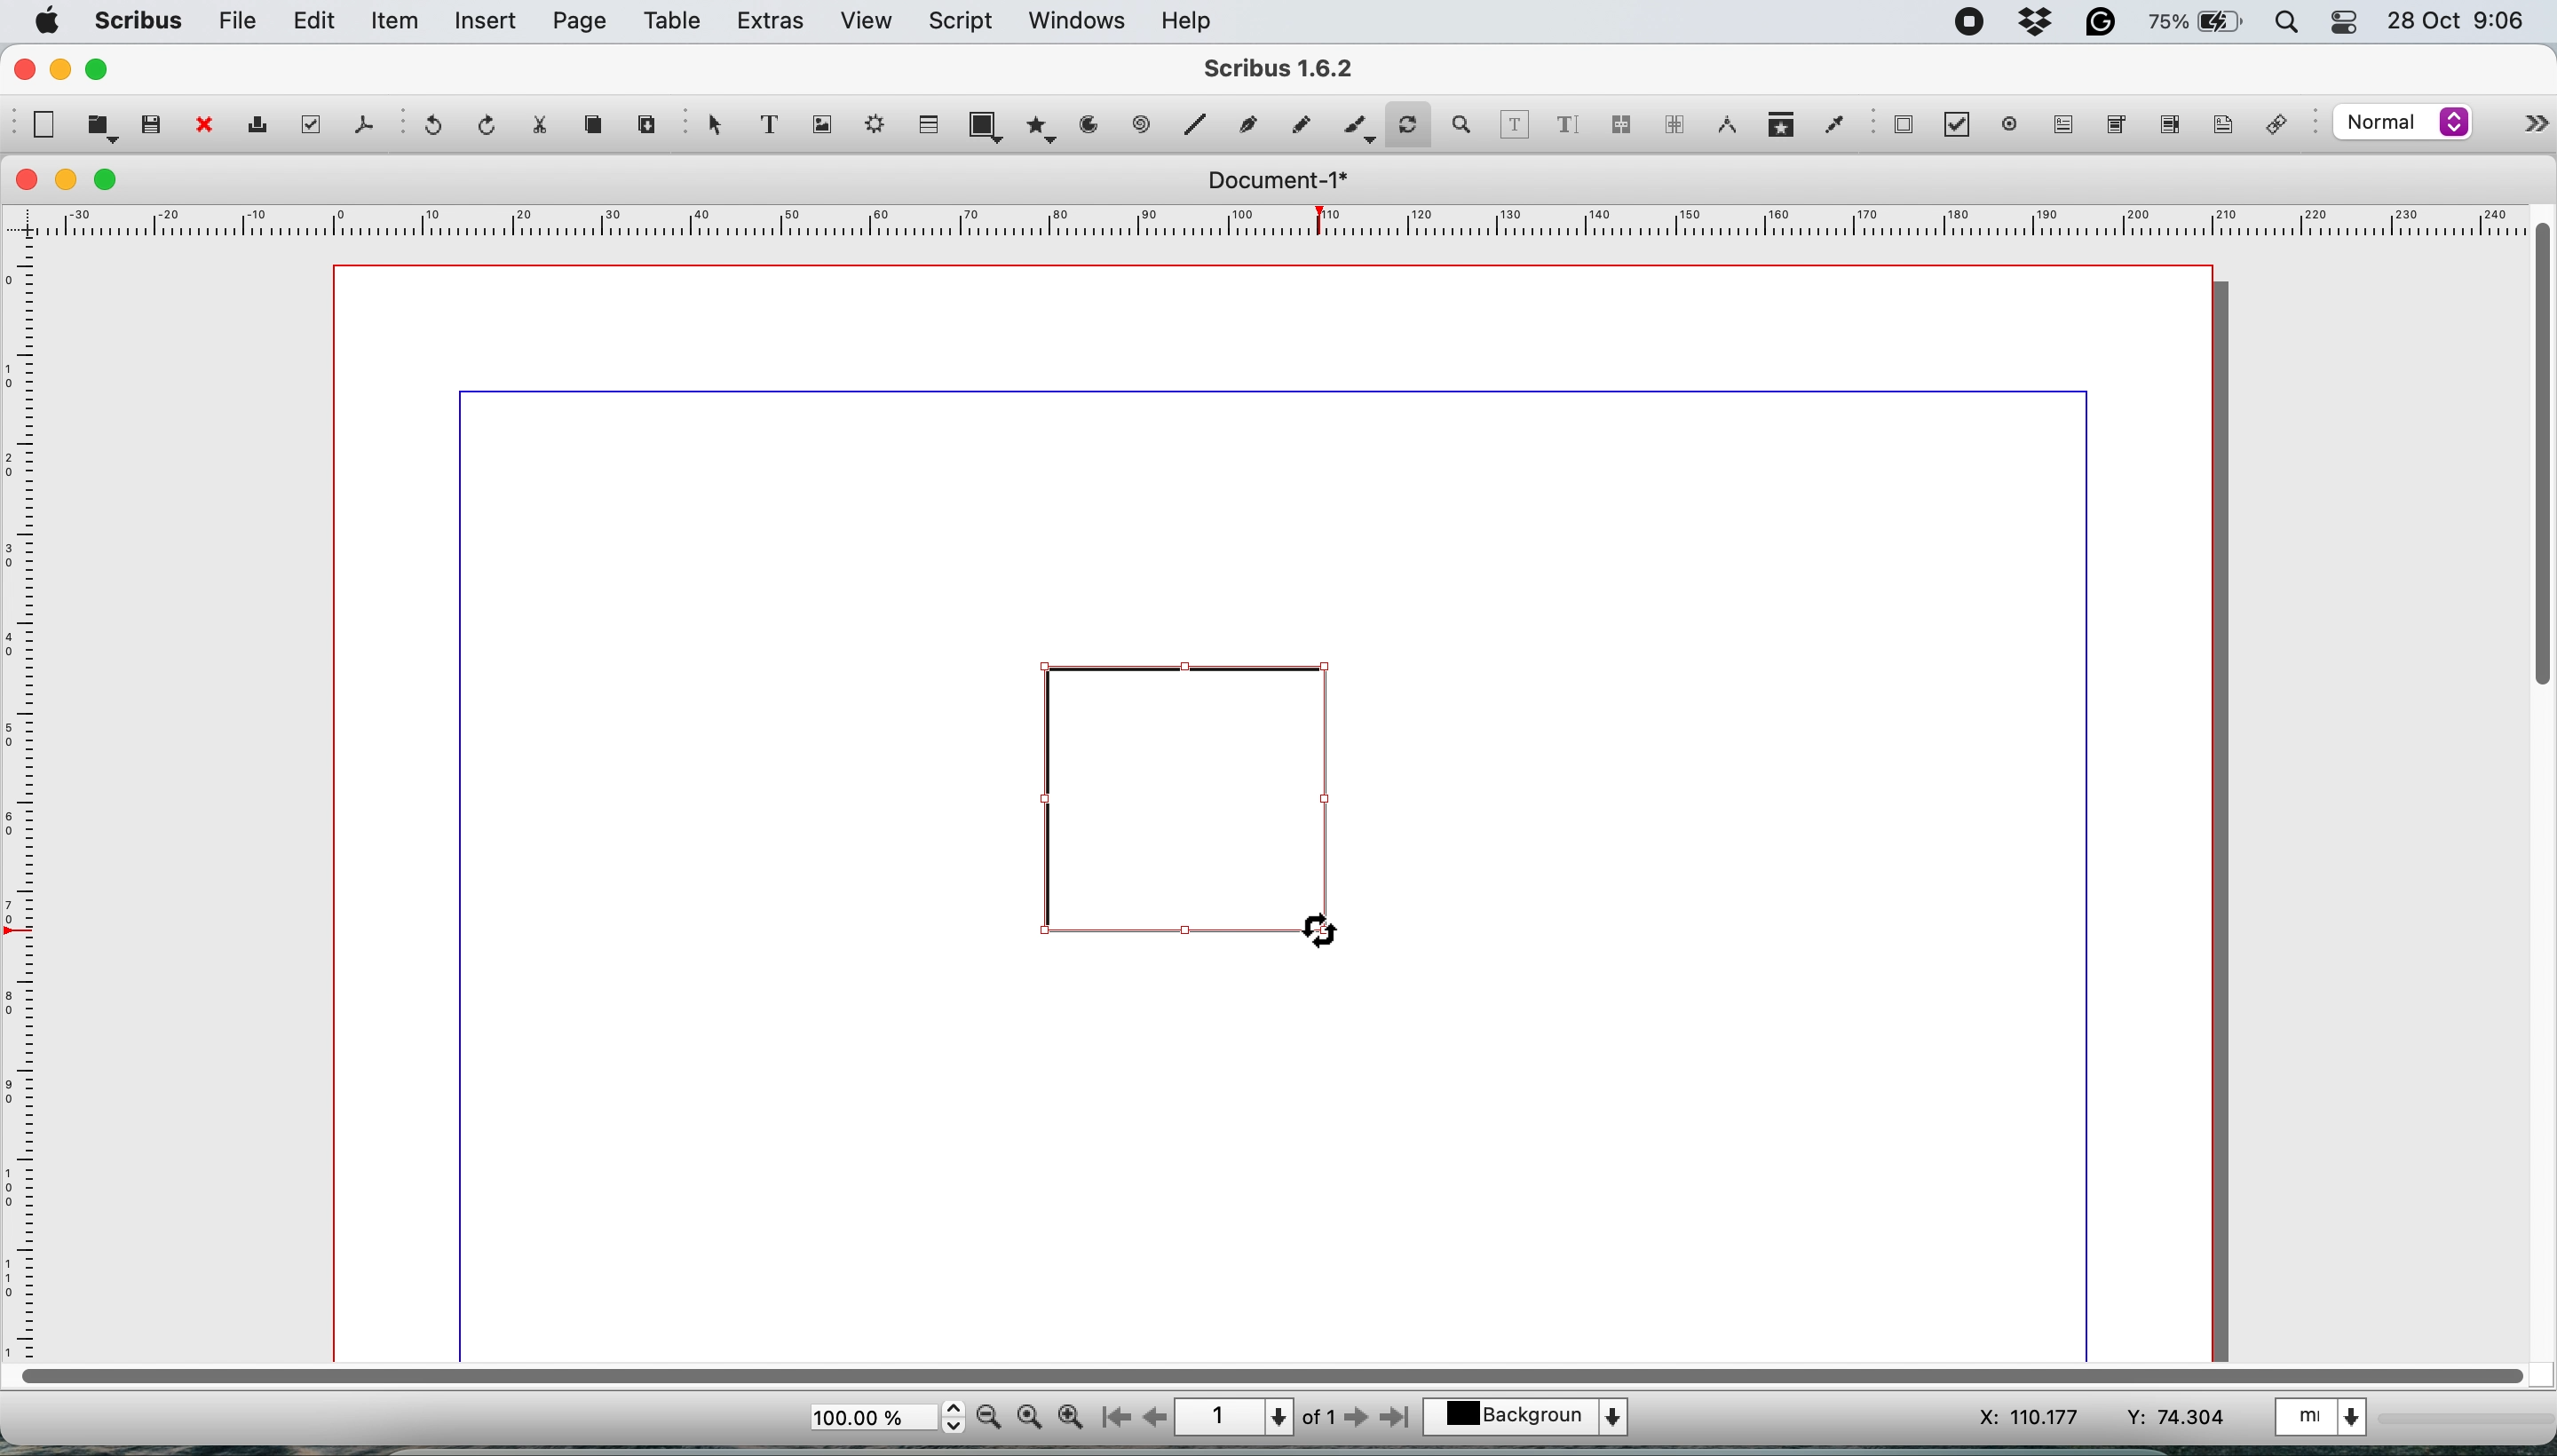 The image size is (2557, 1456). What do you see at coordinates (985, 124) in the screenshot?
I see `shape` at bounding box center [985, 124].